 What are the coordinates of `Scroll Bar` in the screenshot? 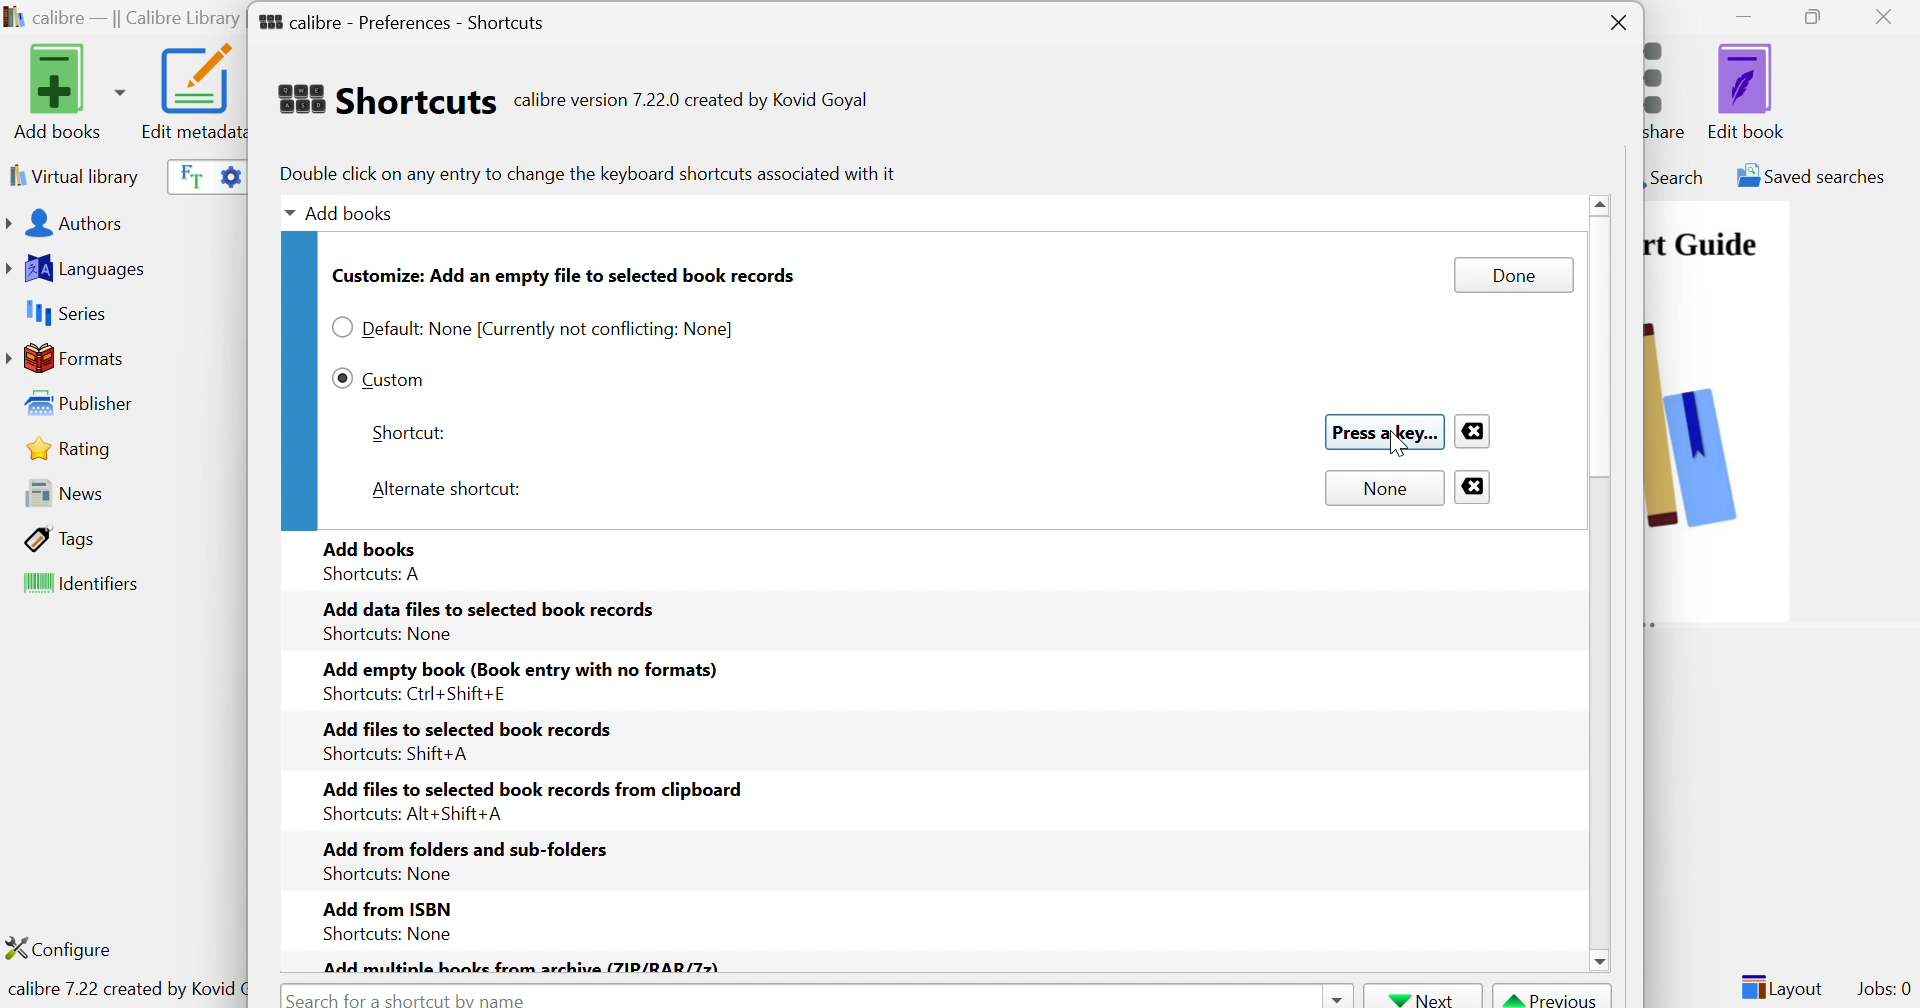 It's located at (1601, 377).